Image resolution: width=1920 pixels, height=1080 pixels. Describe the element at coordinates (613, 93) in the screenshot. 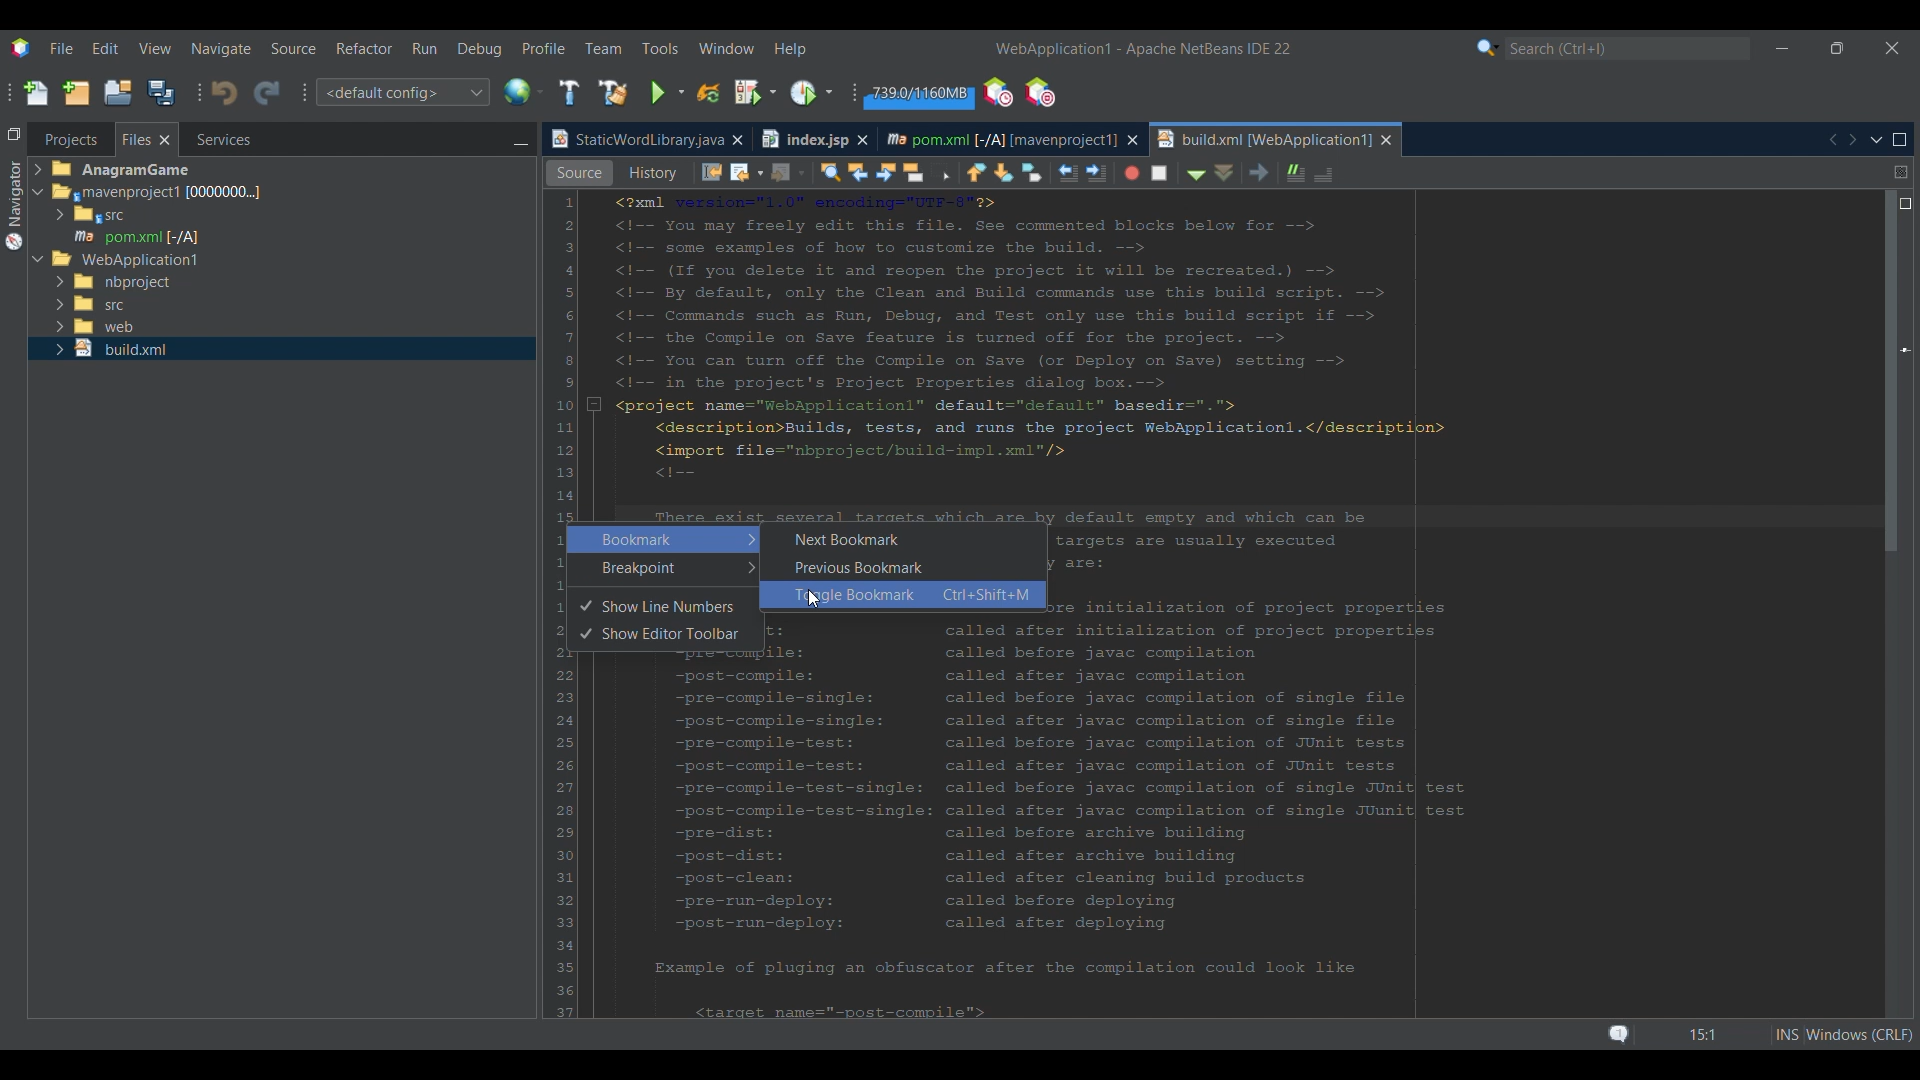

I see `Clean and build main project` at that location.